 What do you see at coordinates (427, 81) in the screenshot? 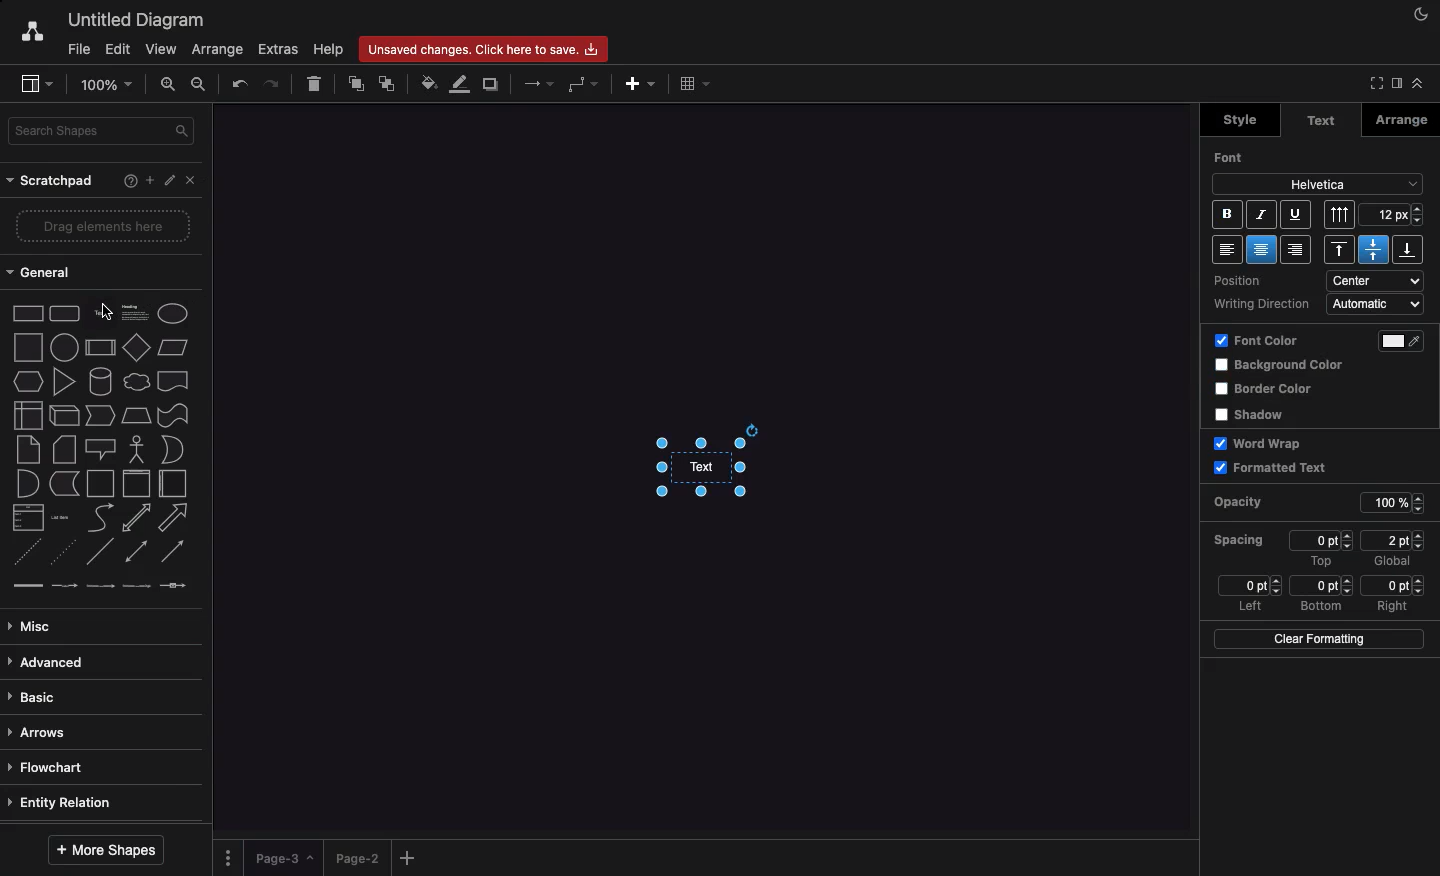
I see `Fill ` at bounding box center [427, 81].